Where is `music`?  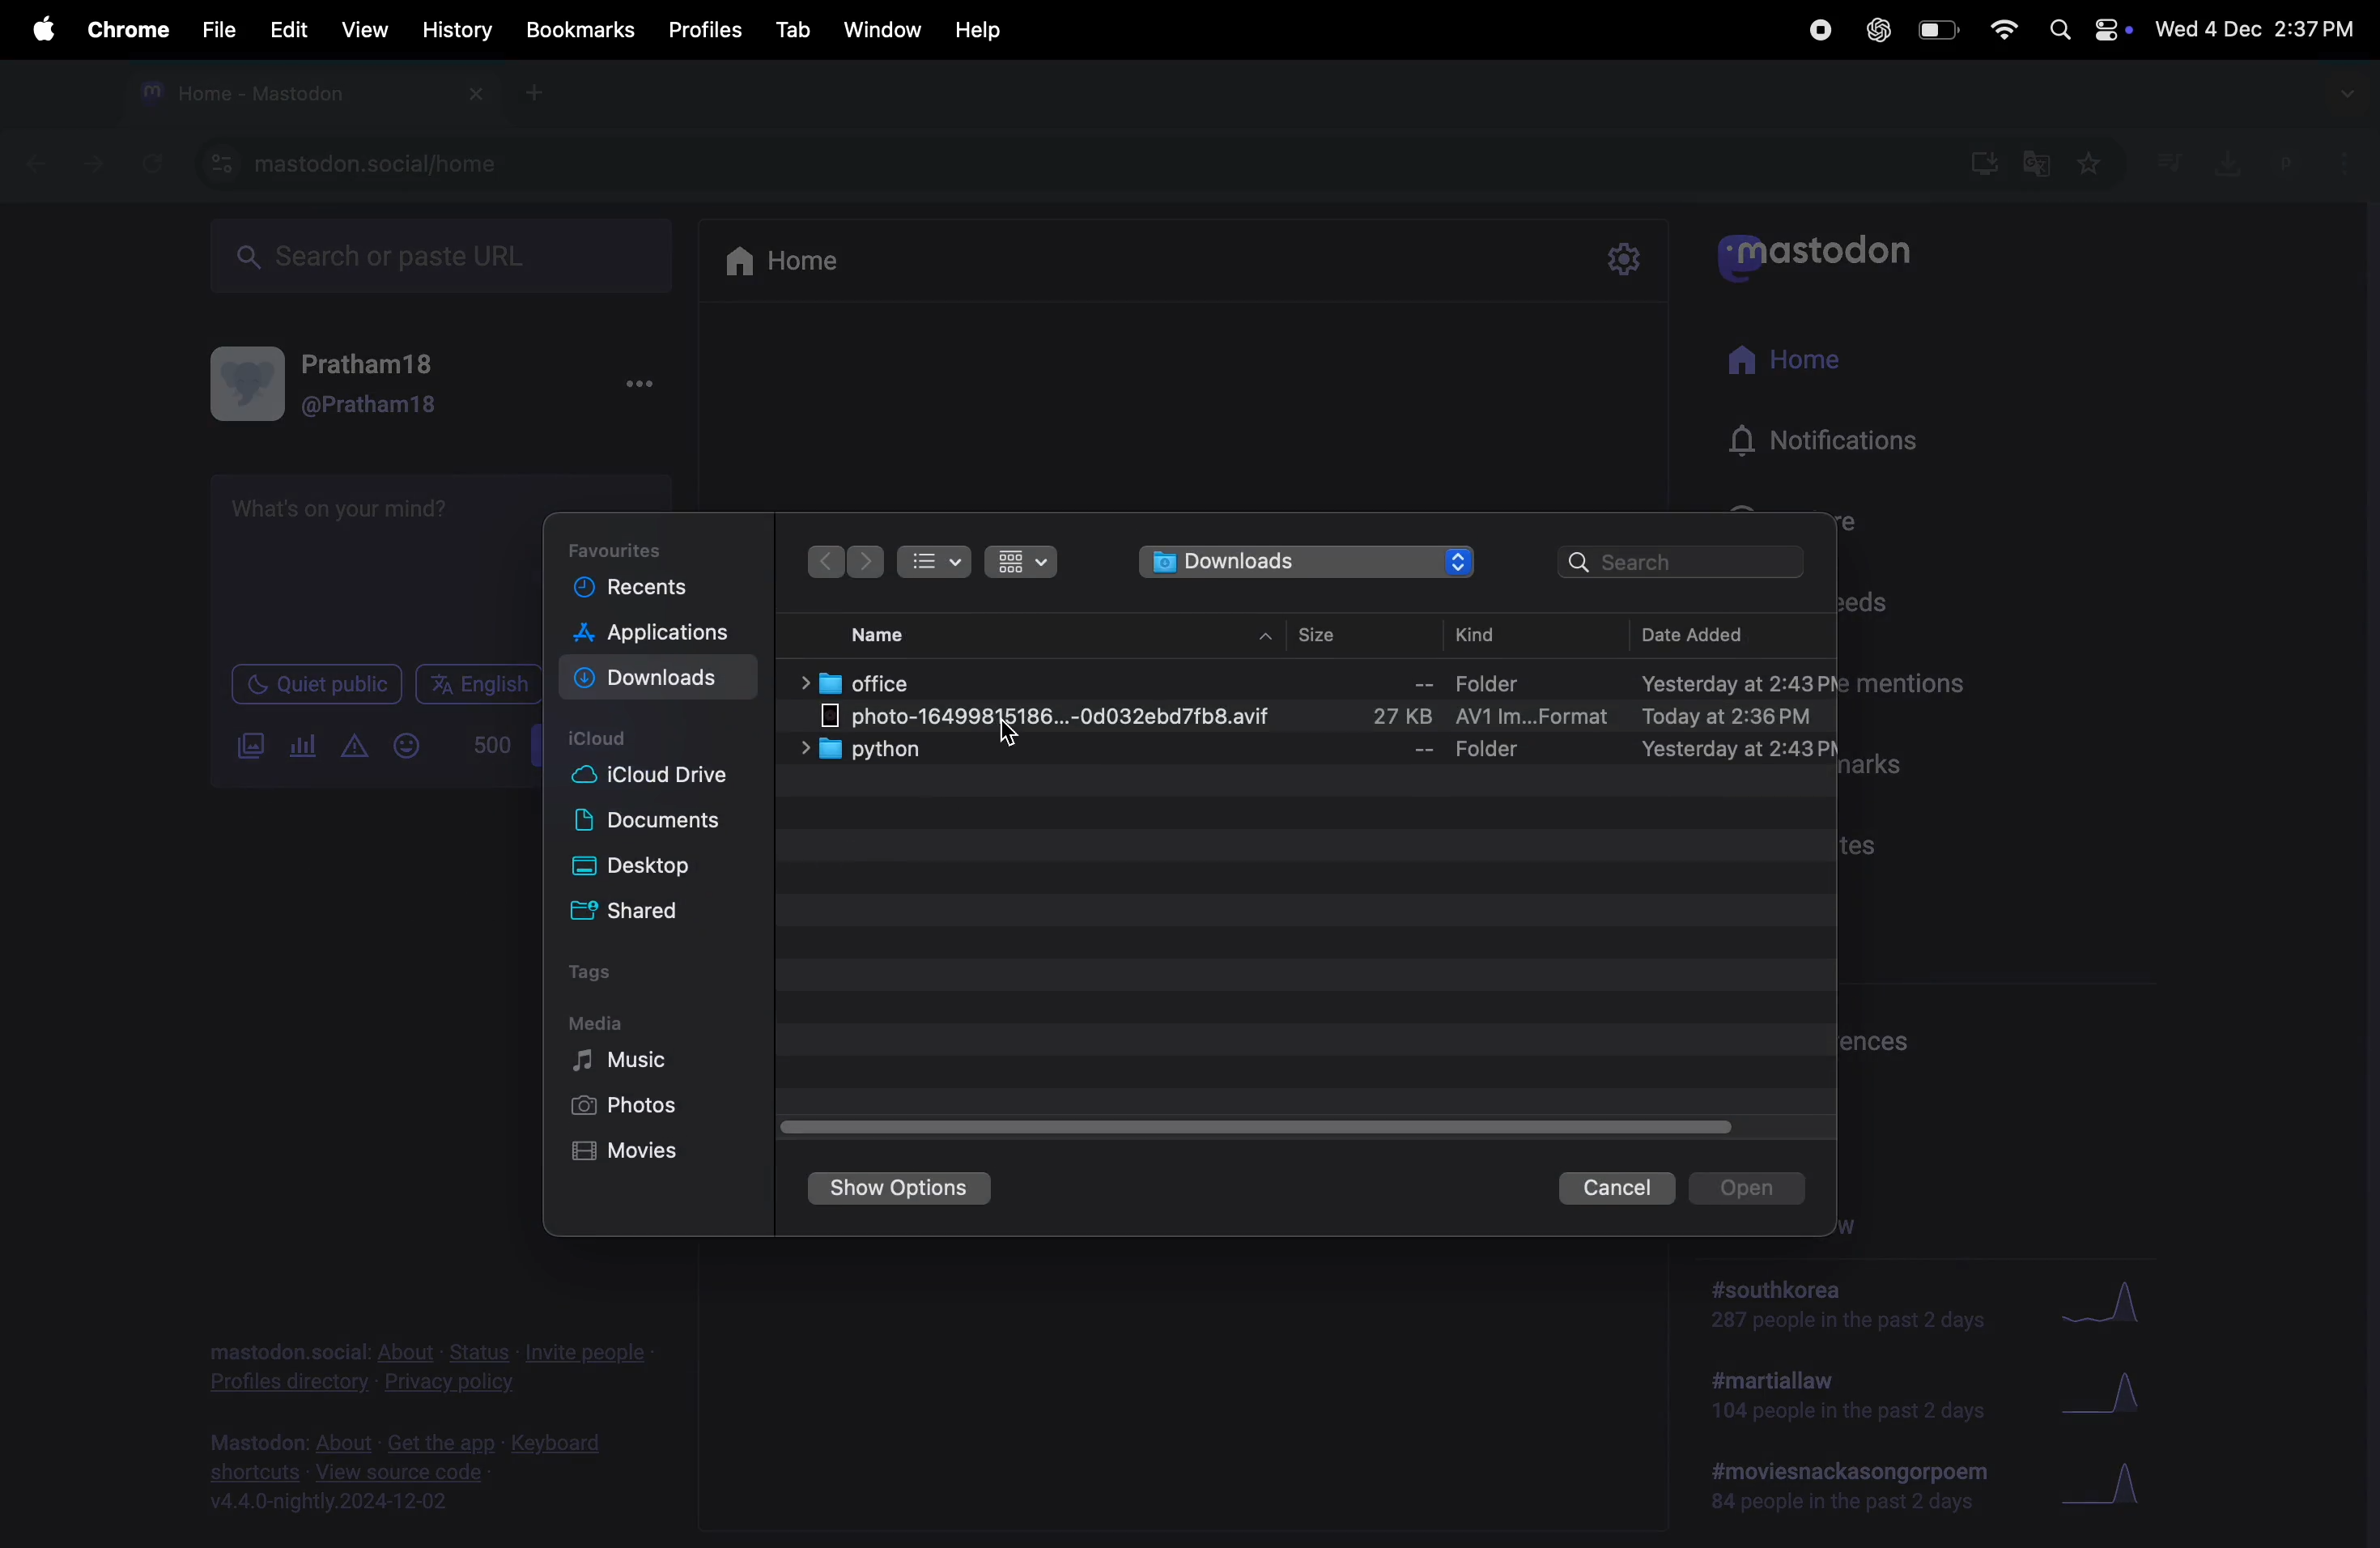
music is located at coordinates (2168, 161).